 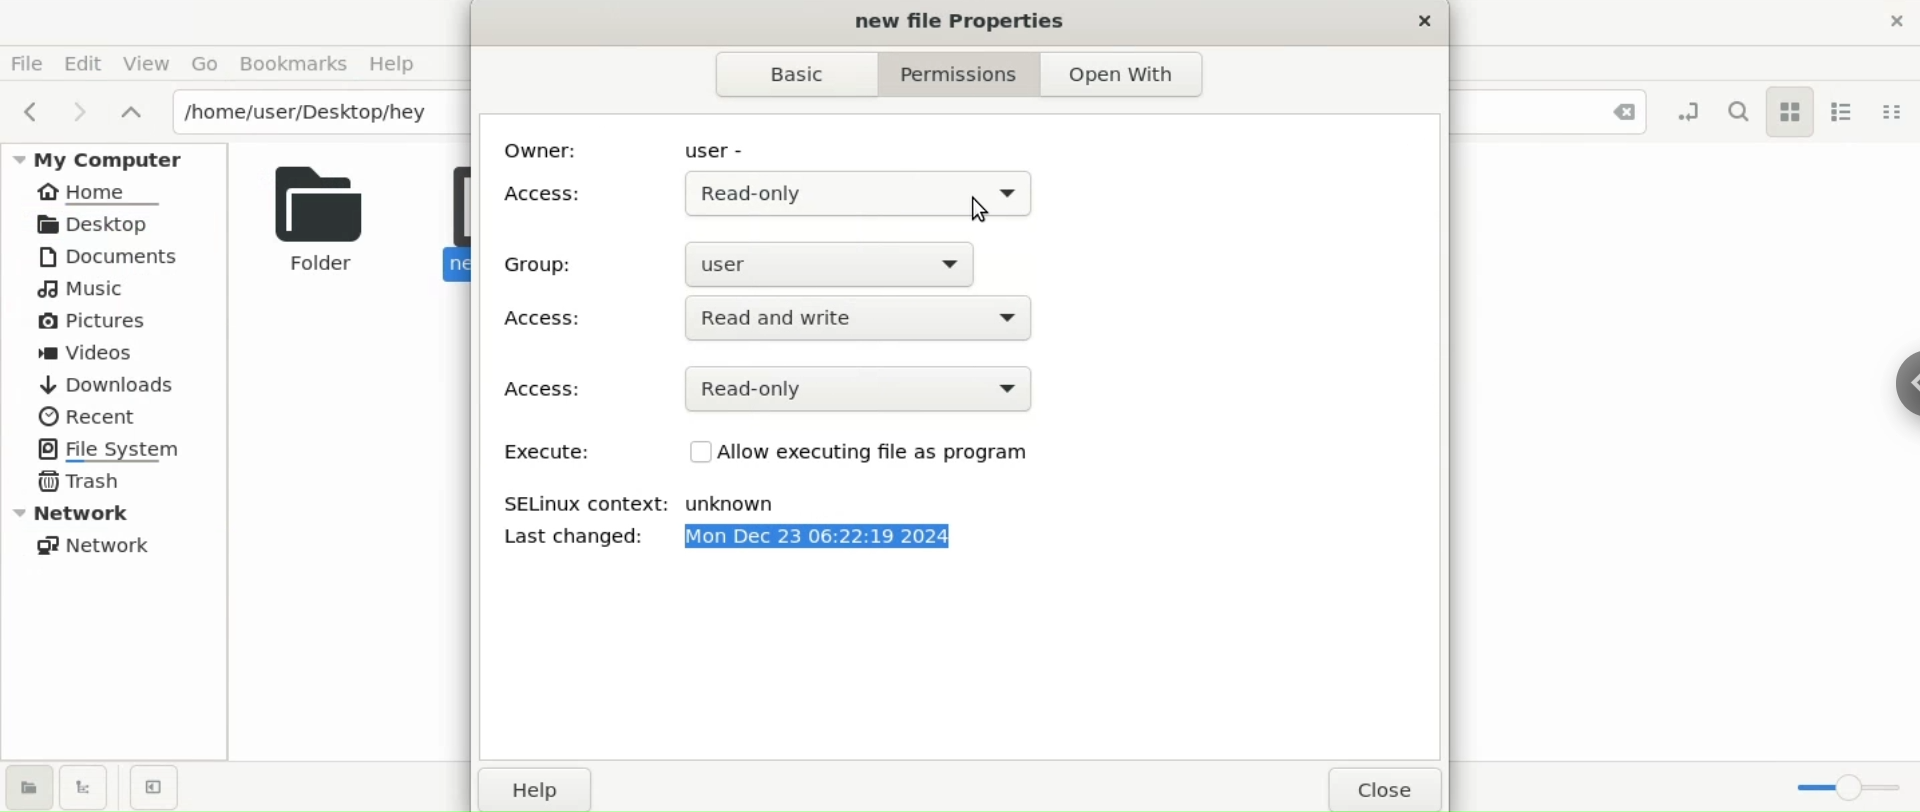 I want to click on Permissions, so click(x=949, y=74).